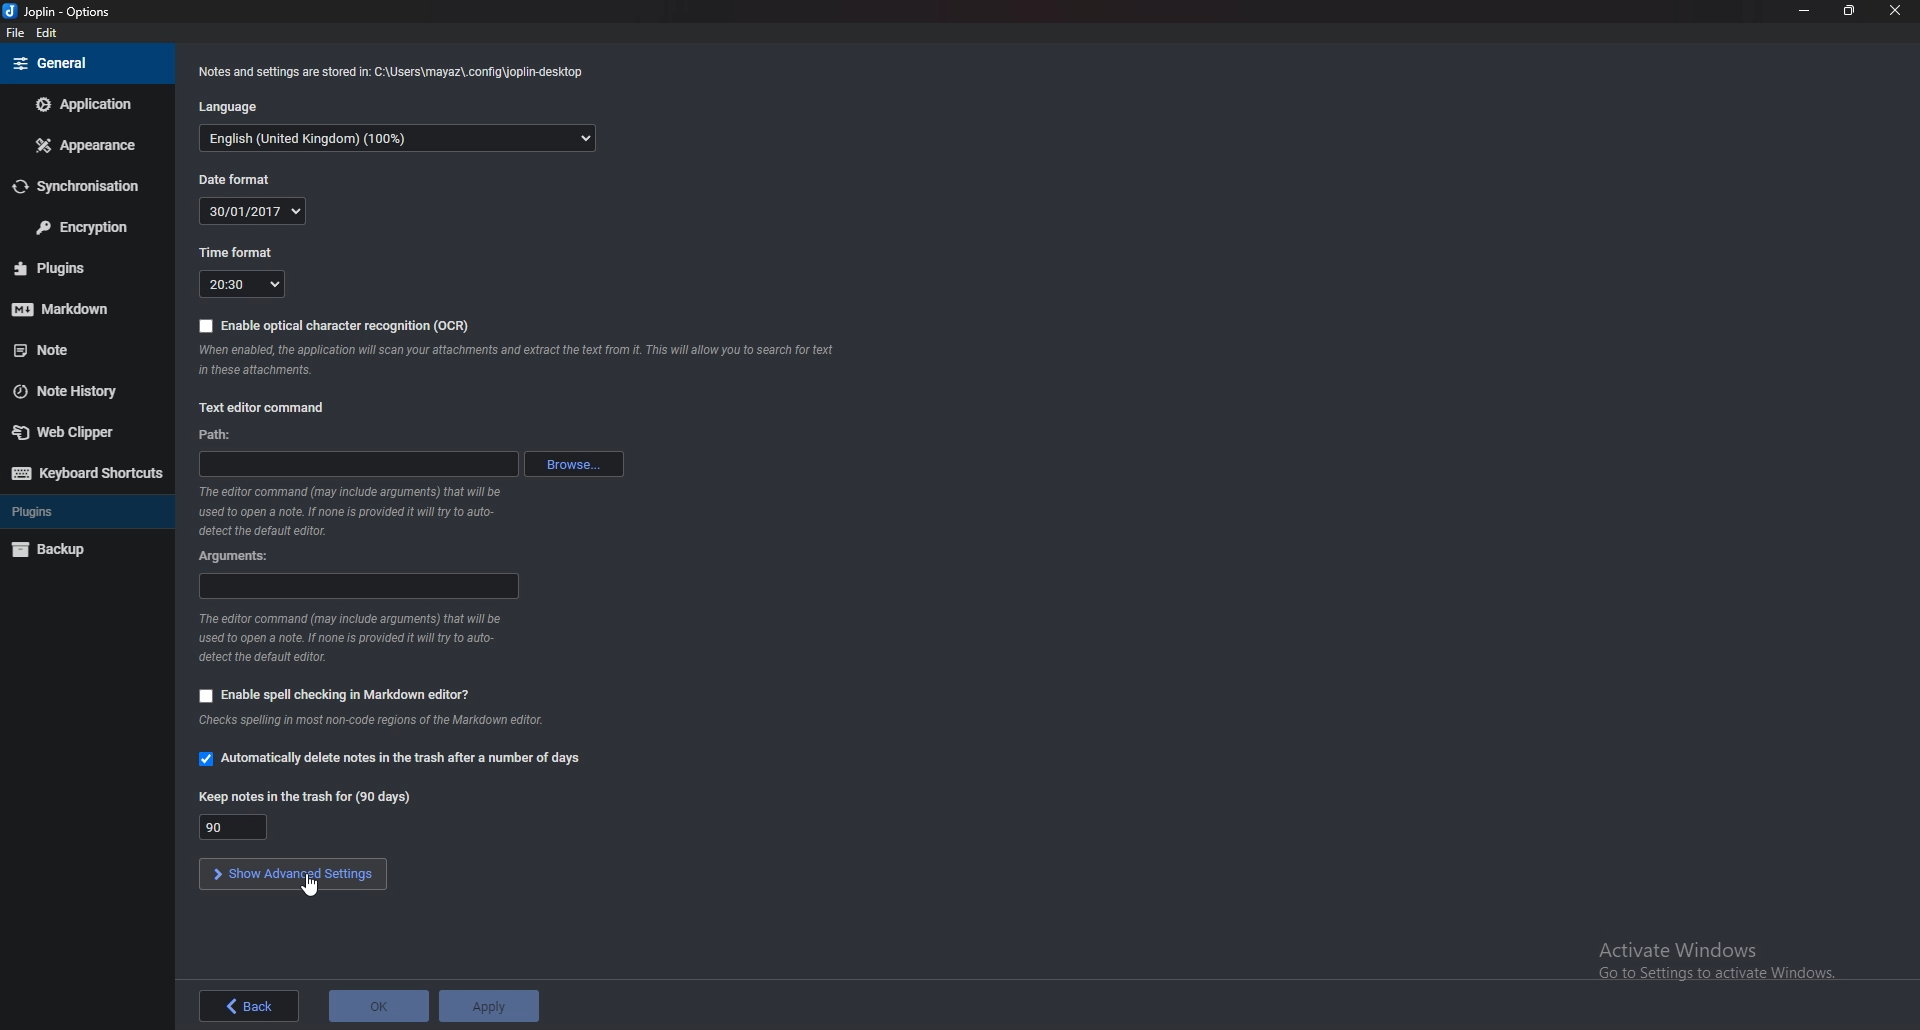  I want to click on Edit, so click(48, 33).